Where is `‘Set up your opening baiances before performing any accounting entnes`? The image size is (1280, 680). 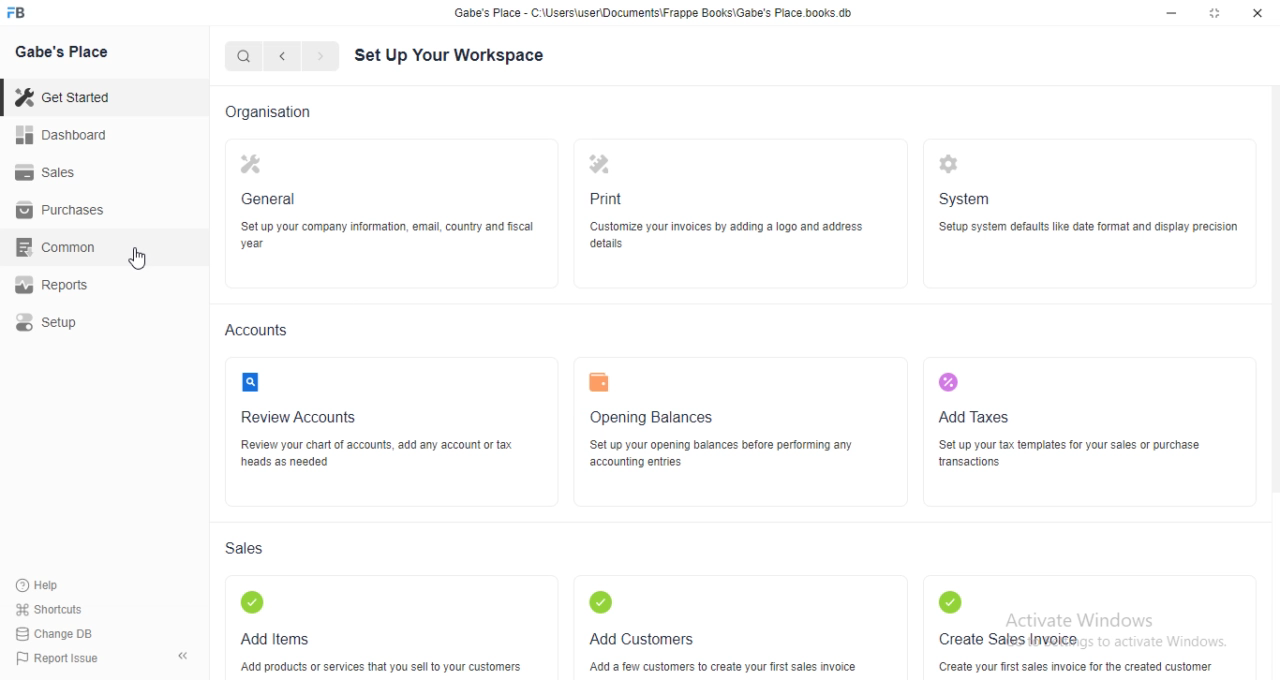
‘Set up your opening baiances before performing any accounting entnes is located at coordinates (732, 452).